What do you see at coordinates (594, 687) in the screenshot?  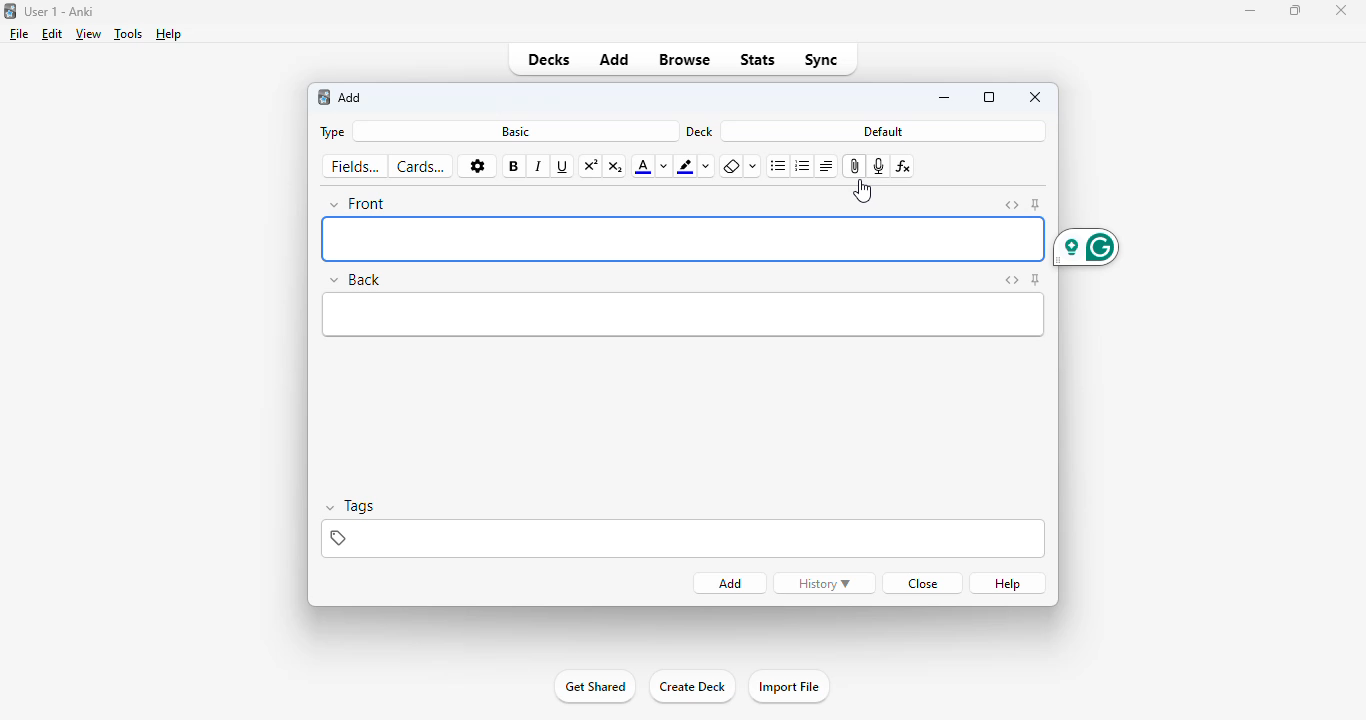 I see `get shared` at bounding box center [594, 687].